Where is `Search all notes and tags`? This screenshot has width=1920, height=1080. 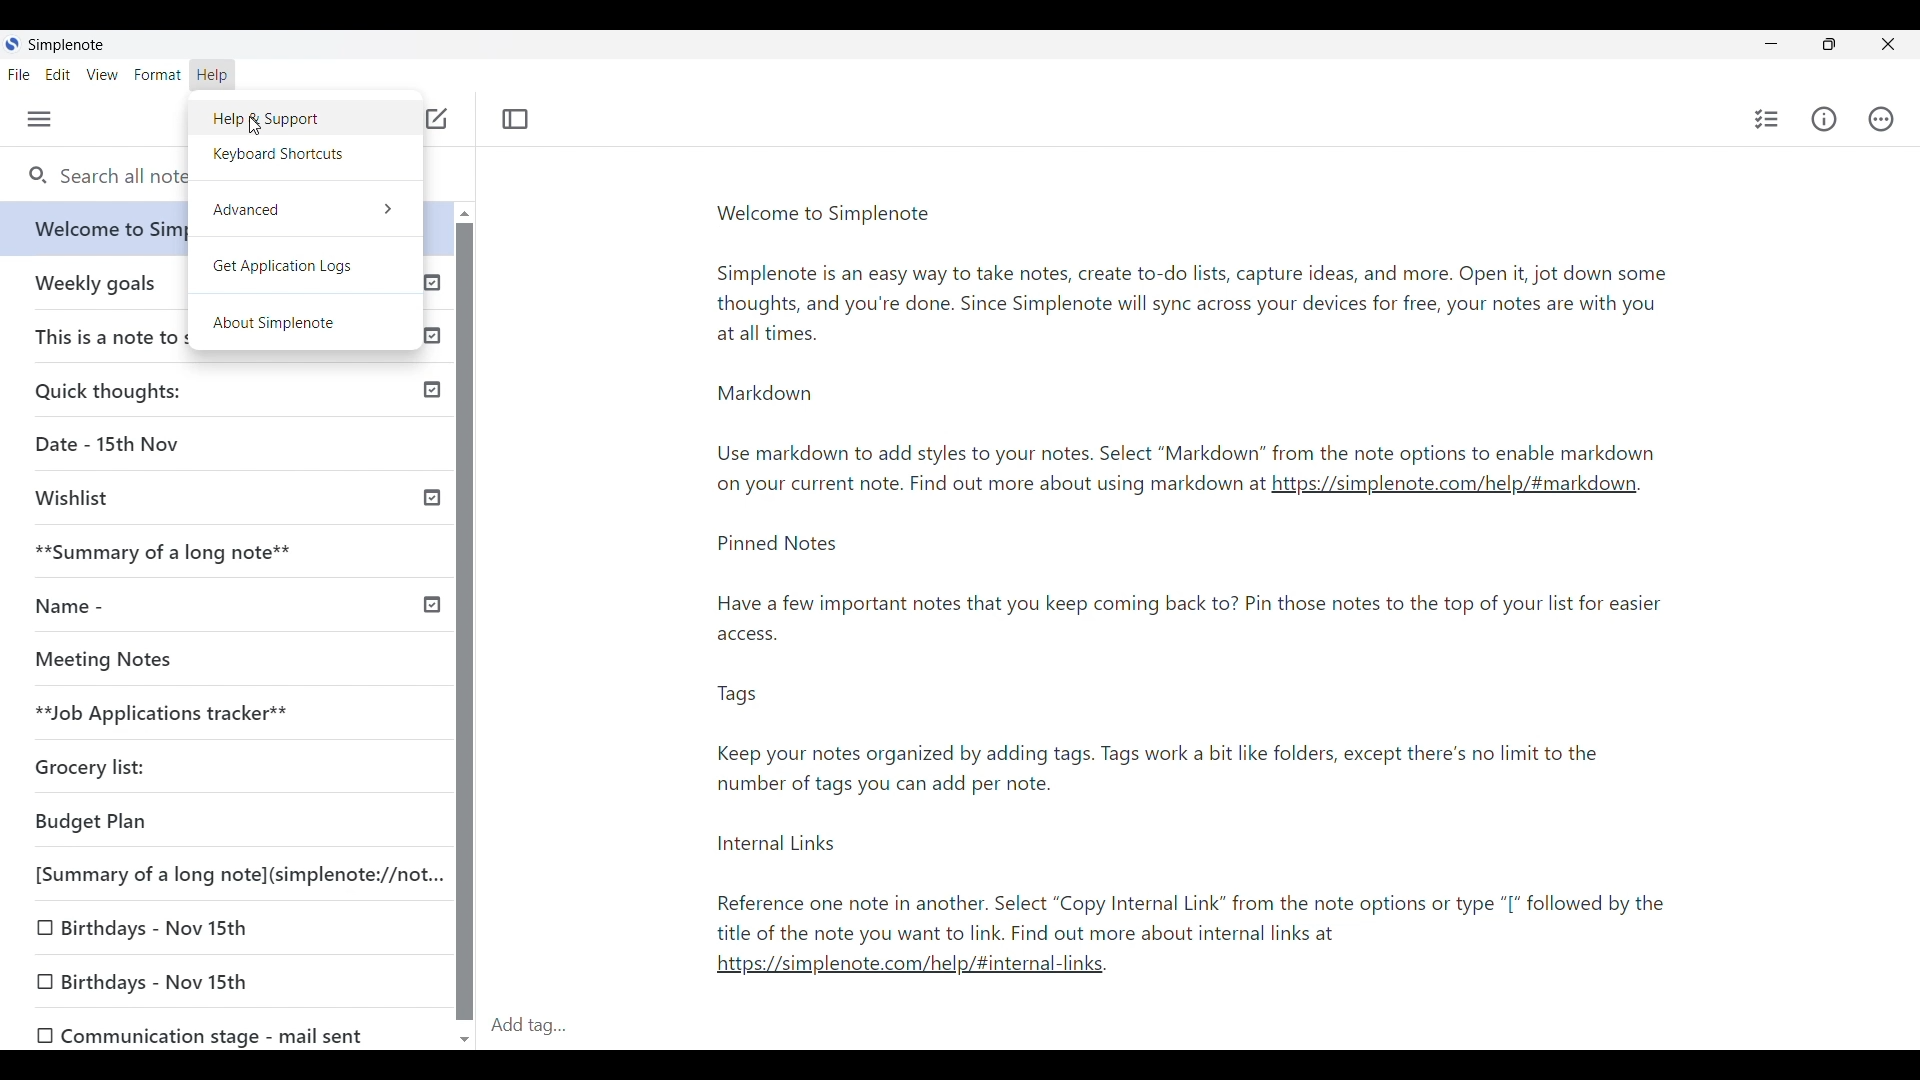 Search all notes and tags is located at coordinates (107, 178).